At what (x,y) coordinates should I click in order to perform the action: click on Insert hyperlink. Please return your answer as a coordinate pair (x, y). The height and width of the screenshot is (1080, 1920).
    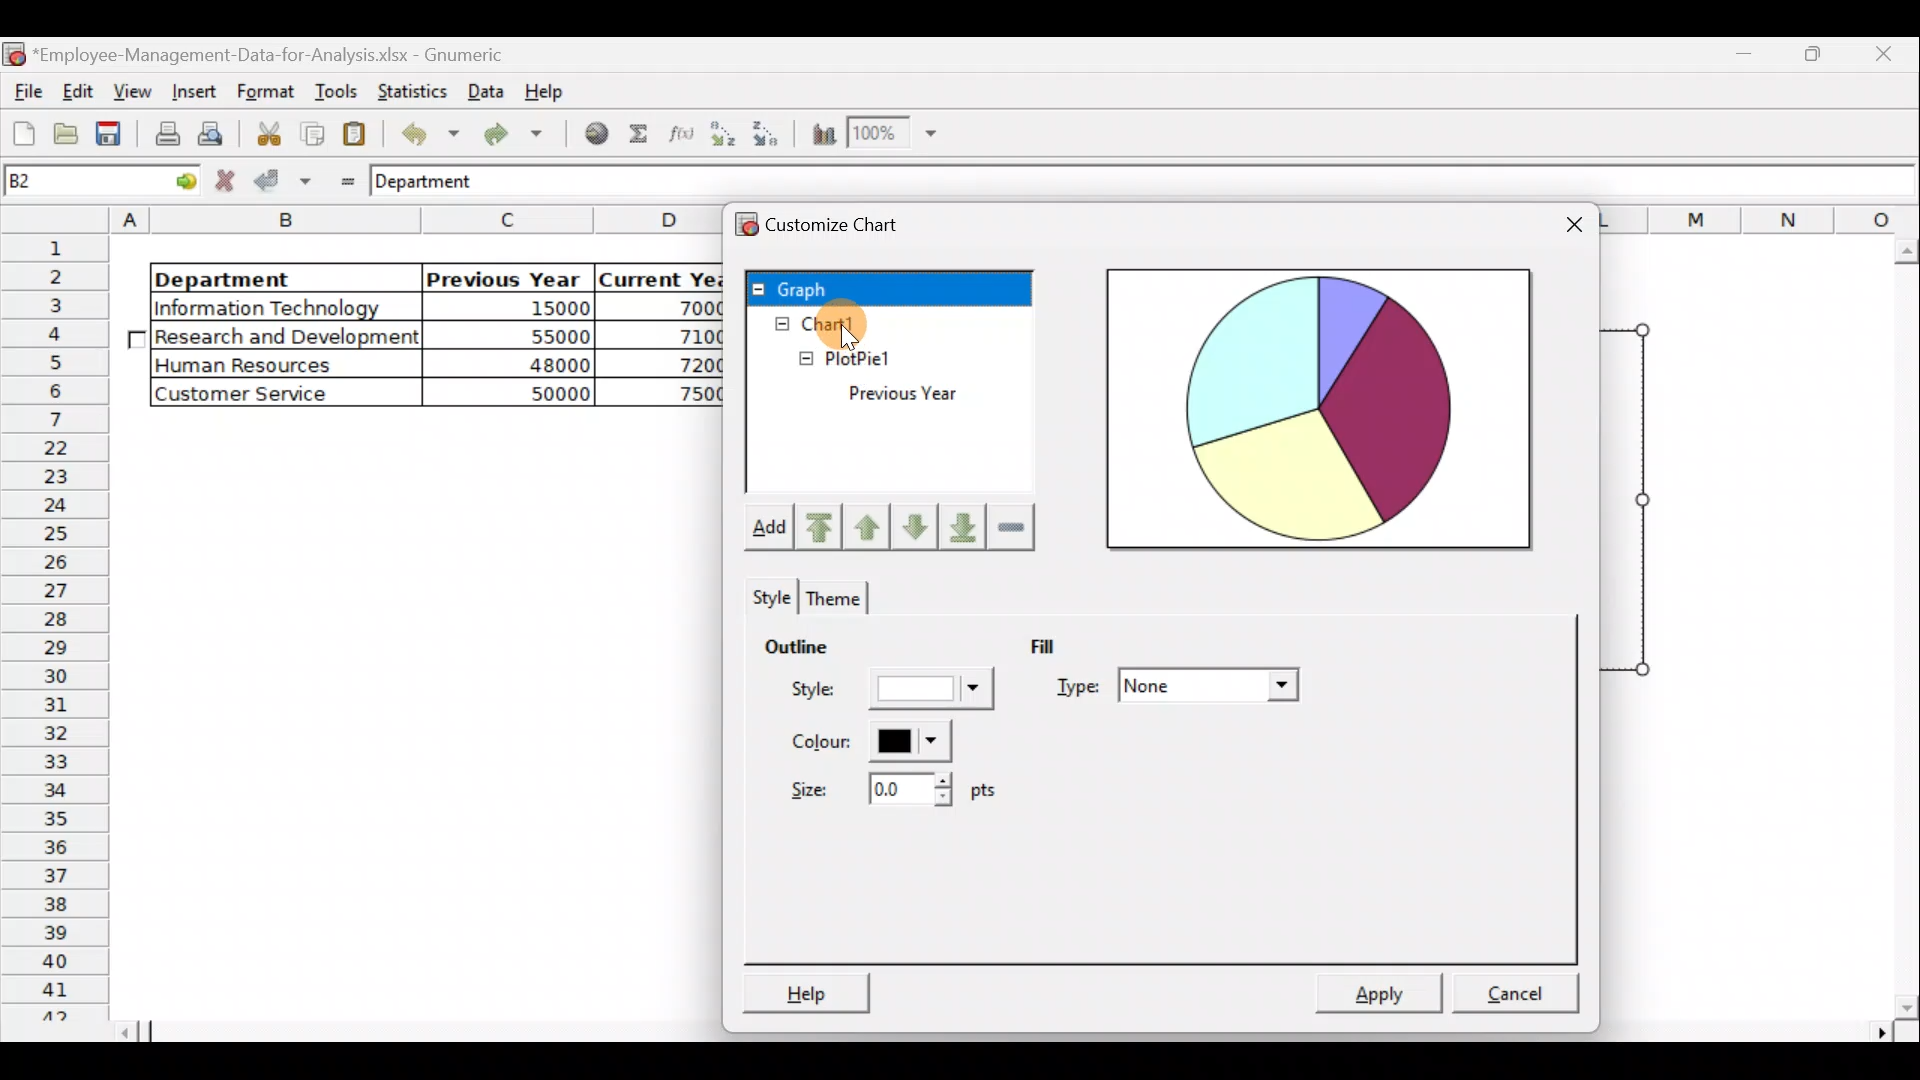
    Looking at the image, I should click on (598, 134).